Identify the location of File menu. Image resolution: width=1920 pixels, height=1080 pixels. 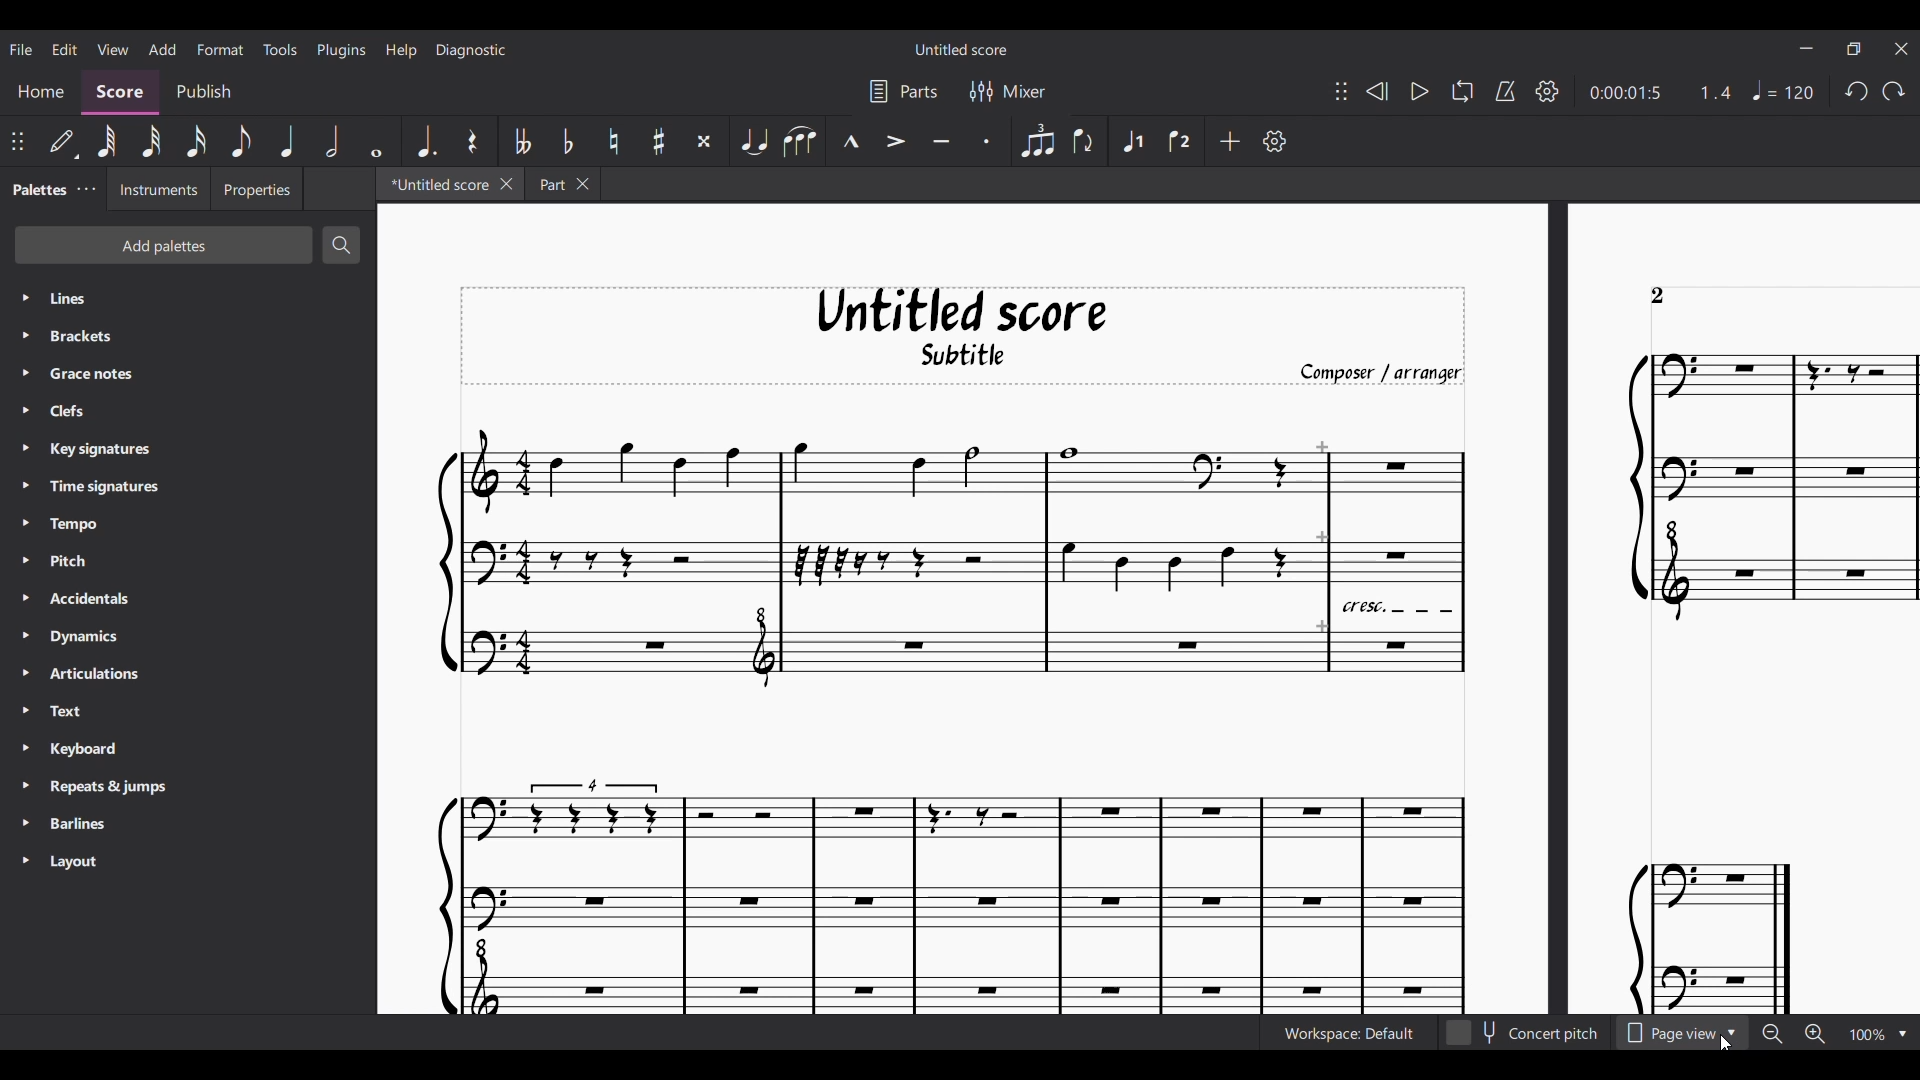
(20, 49).